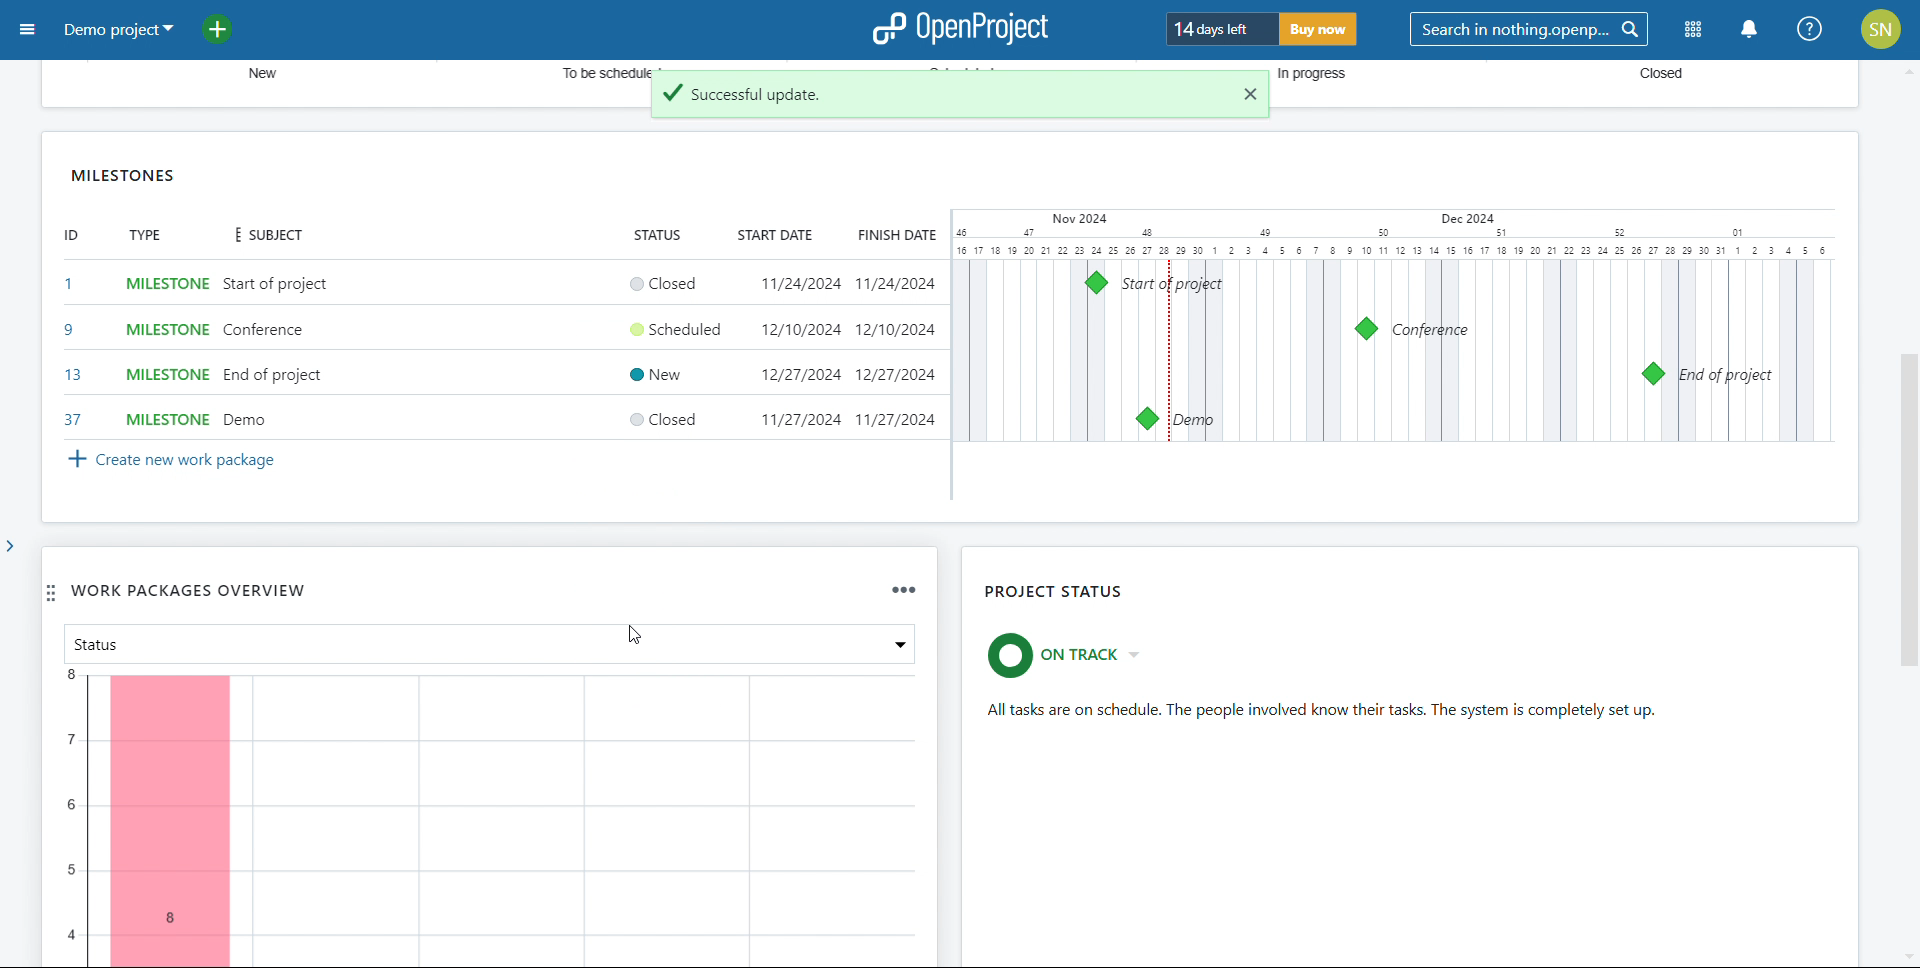  I want to click on update saved, so click(939, 101).